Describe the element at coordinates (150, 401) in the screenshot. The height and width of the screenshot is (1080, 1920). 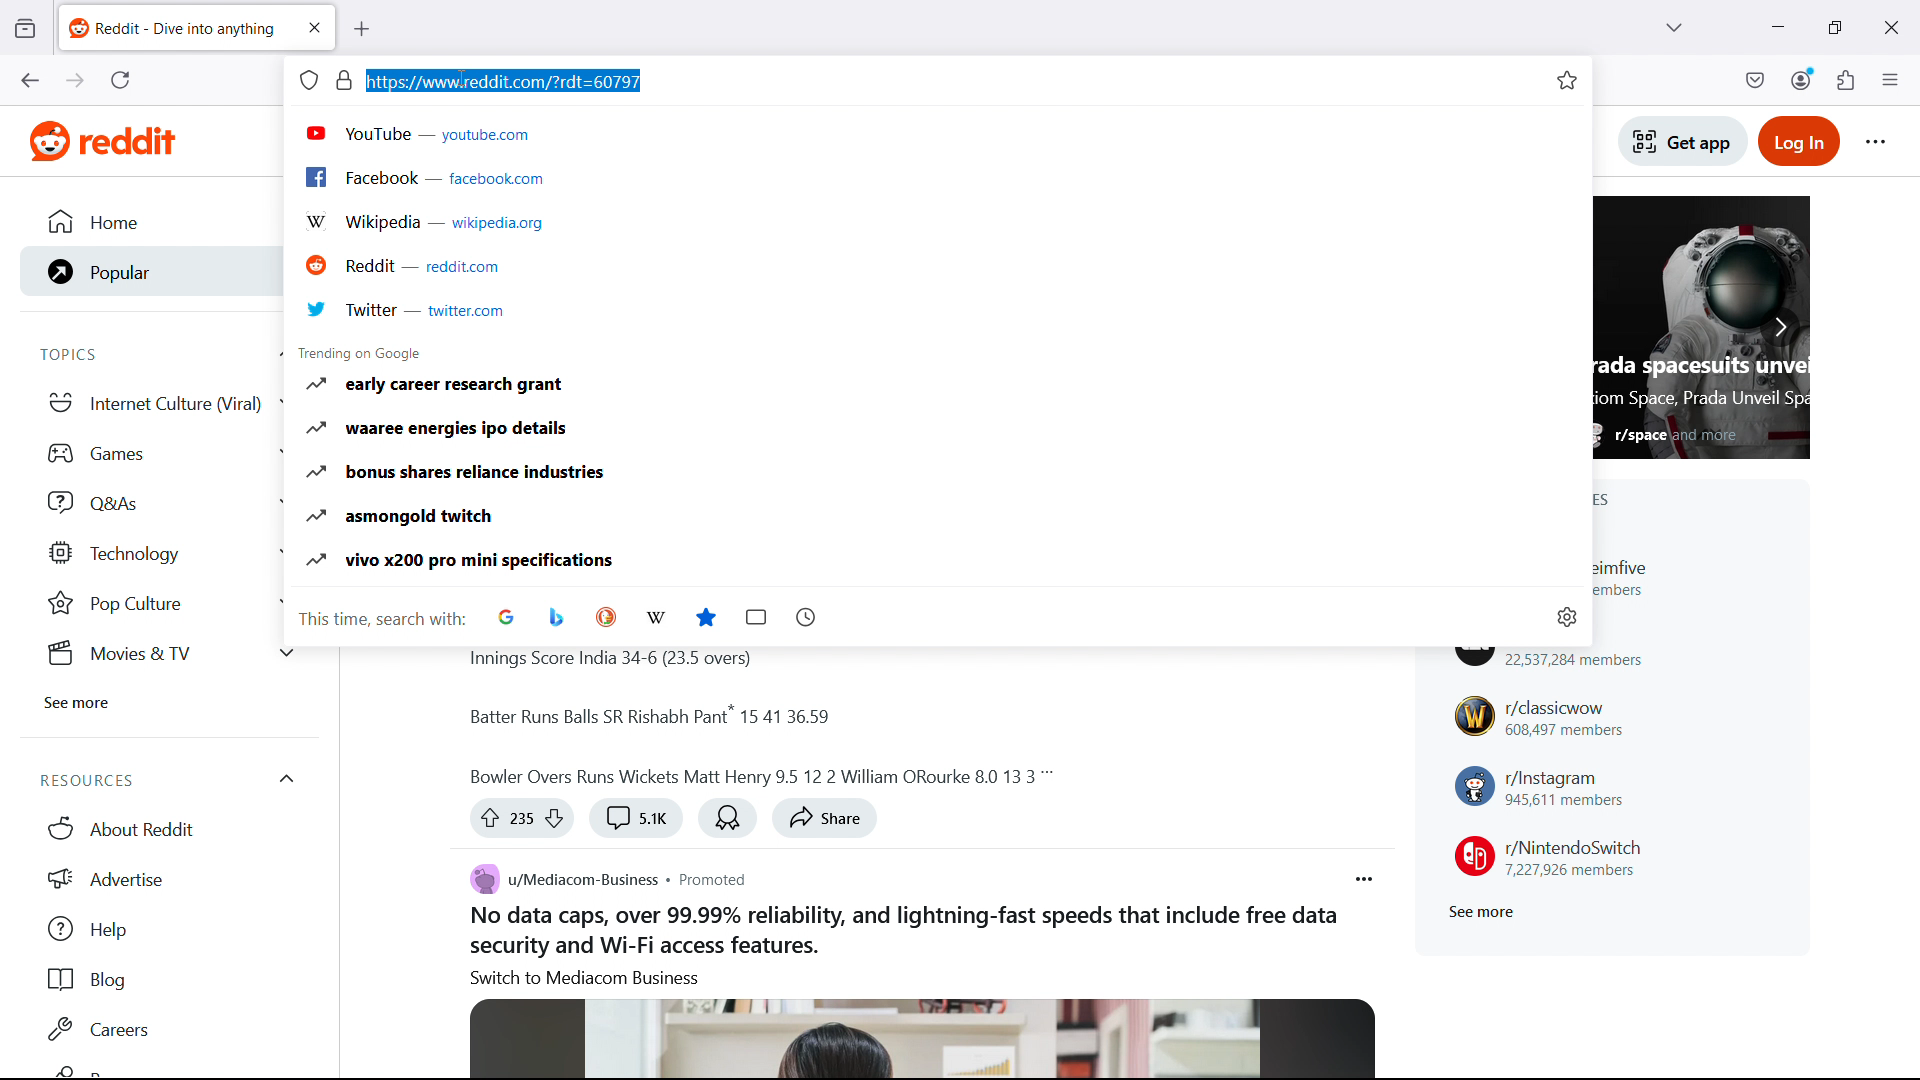
I see `Internet culture viral` at that location.